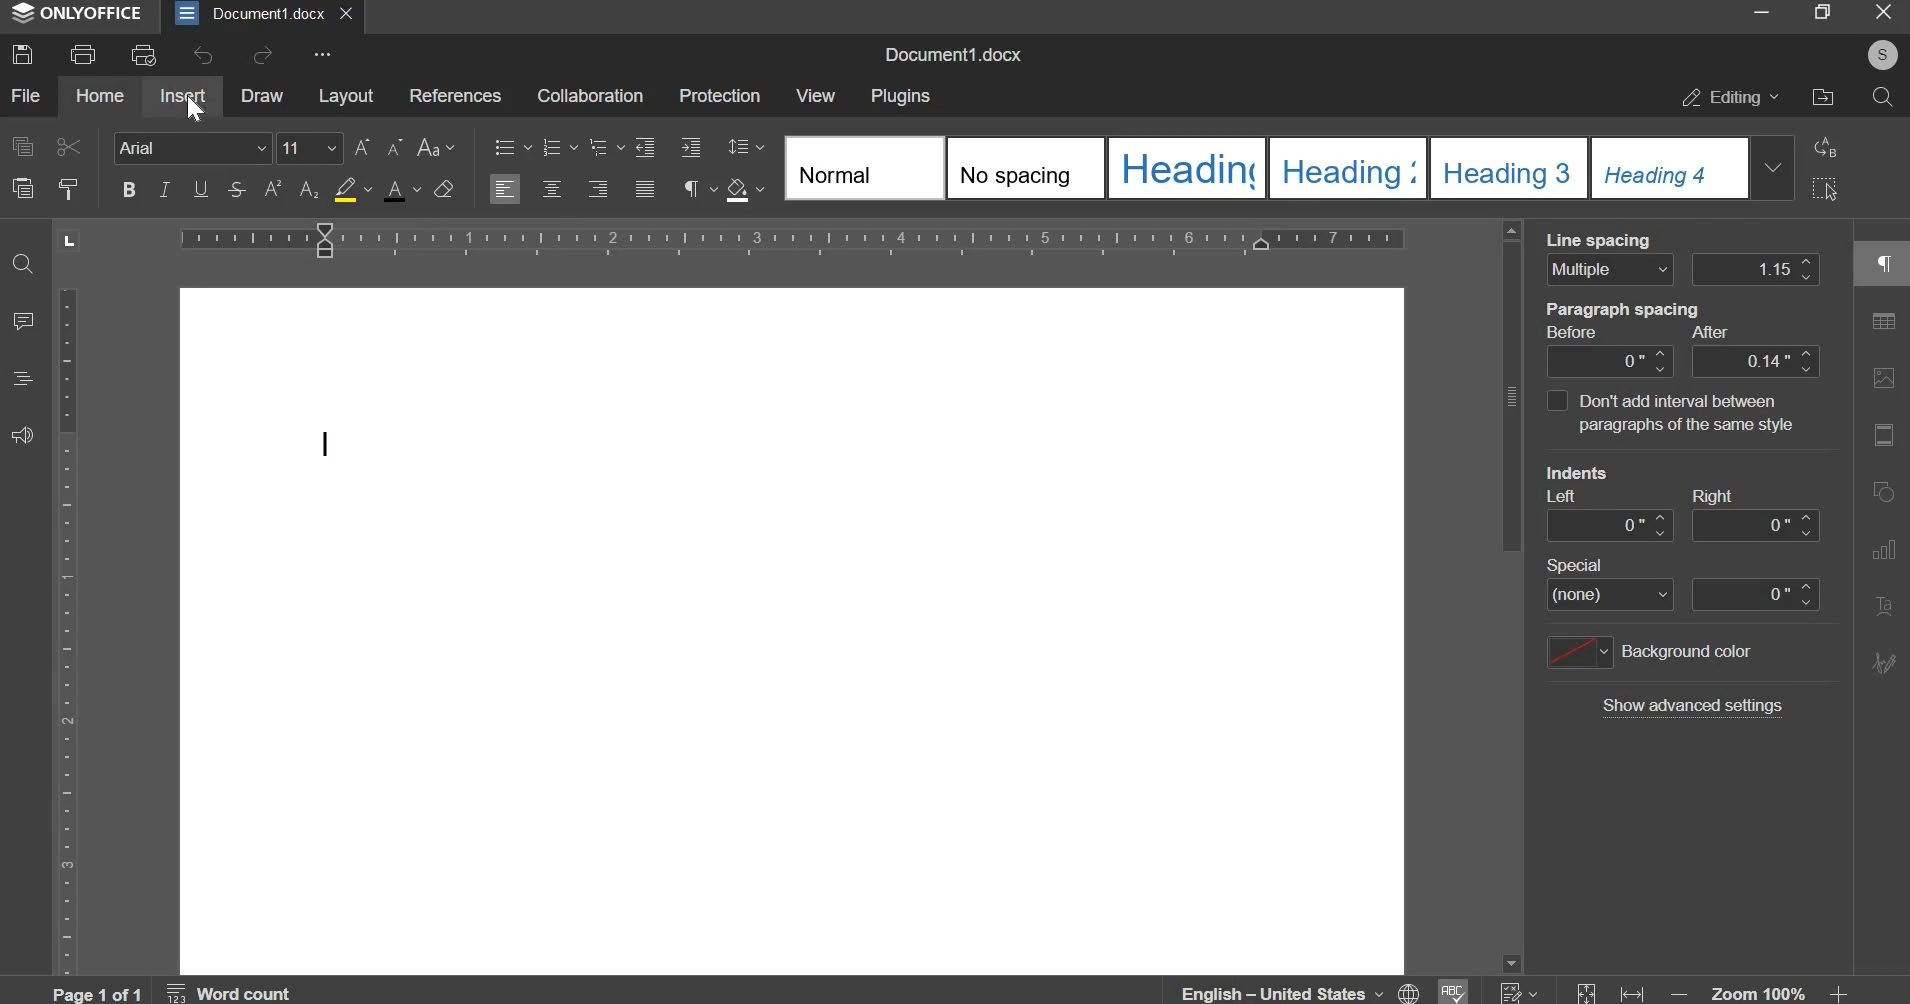 The height and width of the screenshot is (1004, 1910). What do you see at coordinates (291, 188) in the screenshot?
I see `subscript & superscript` at bounding box center [291, 188].